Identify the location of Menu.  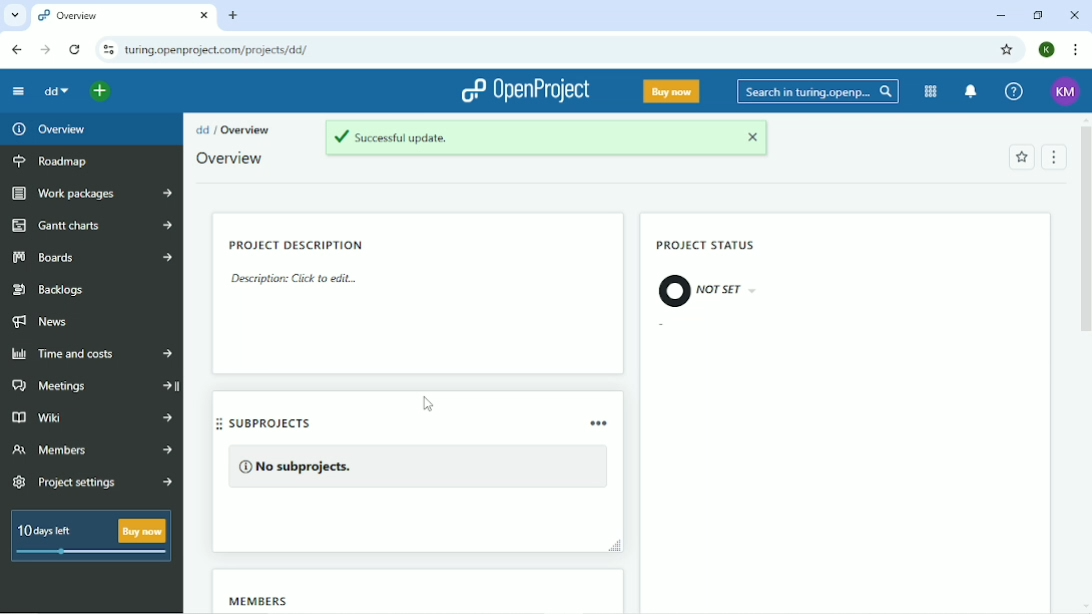
(1055, 156).